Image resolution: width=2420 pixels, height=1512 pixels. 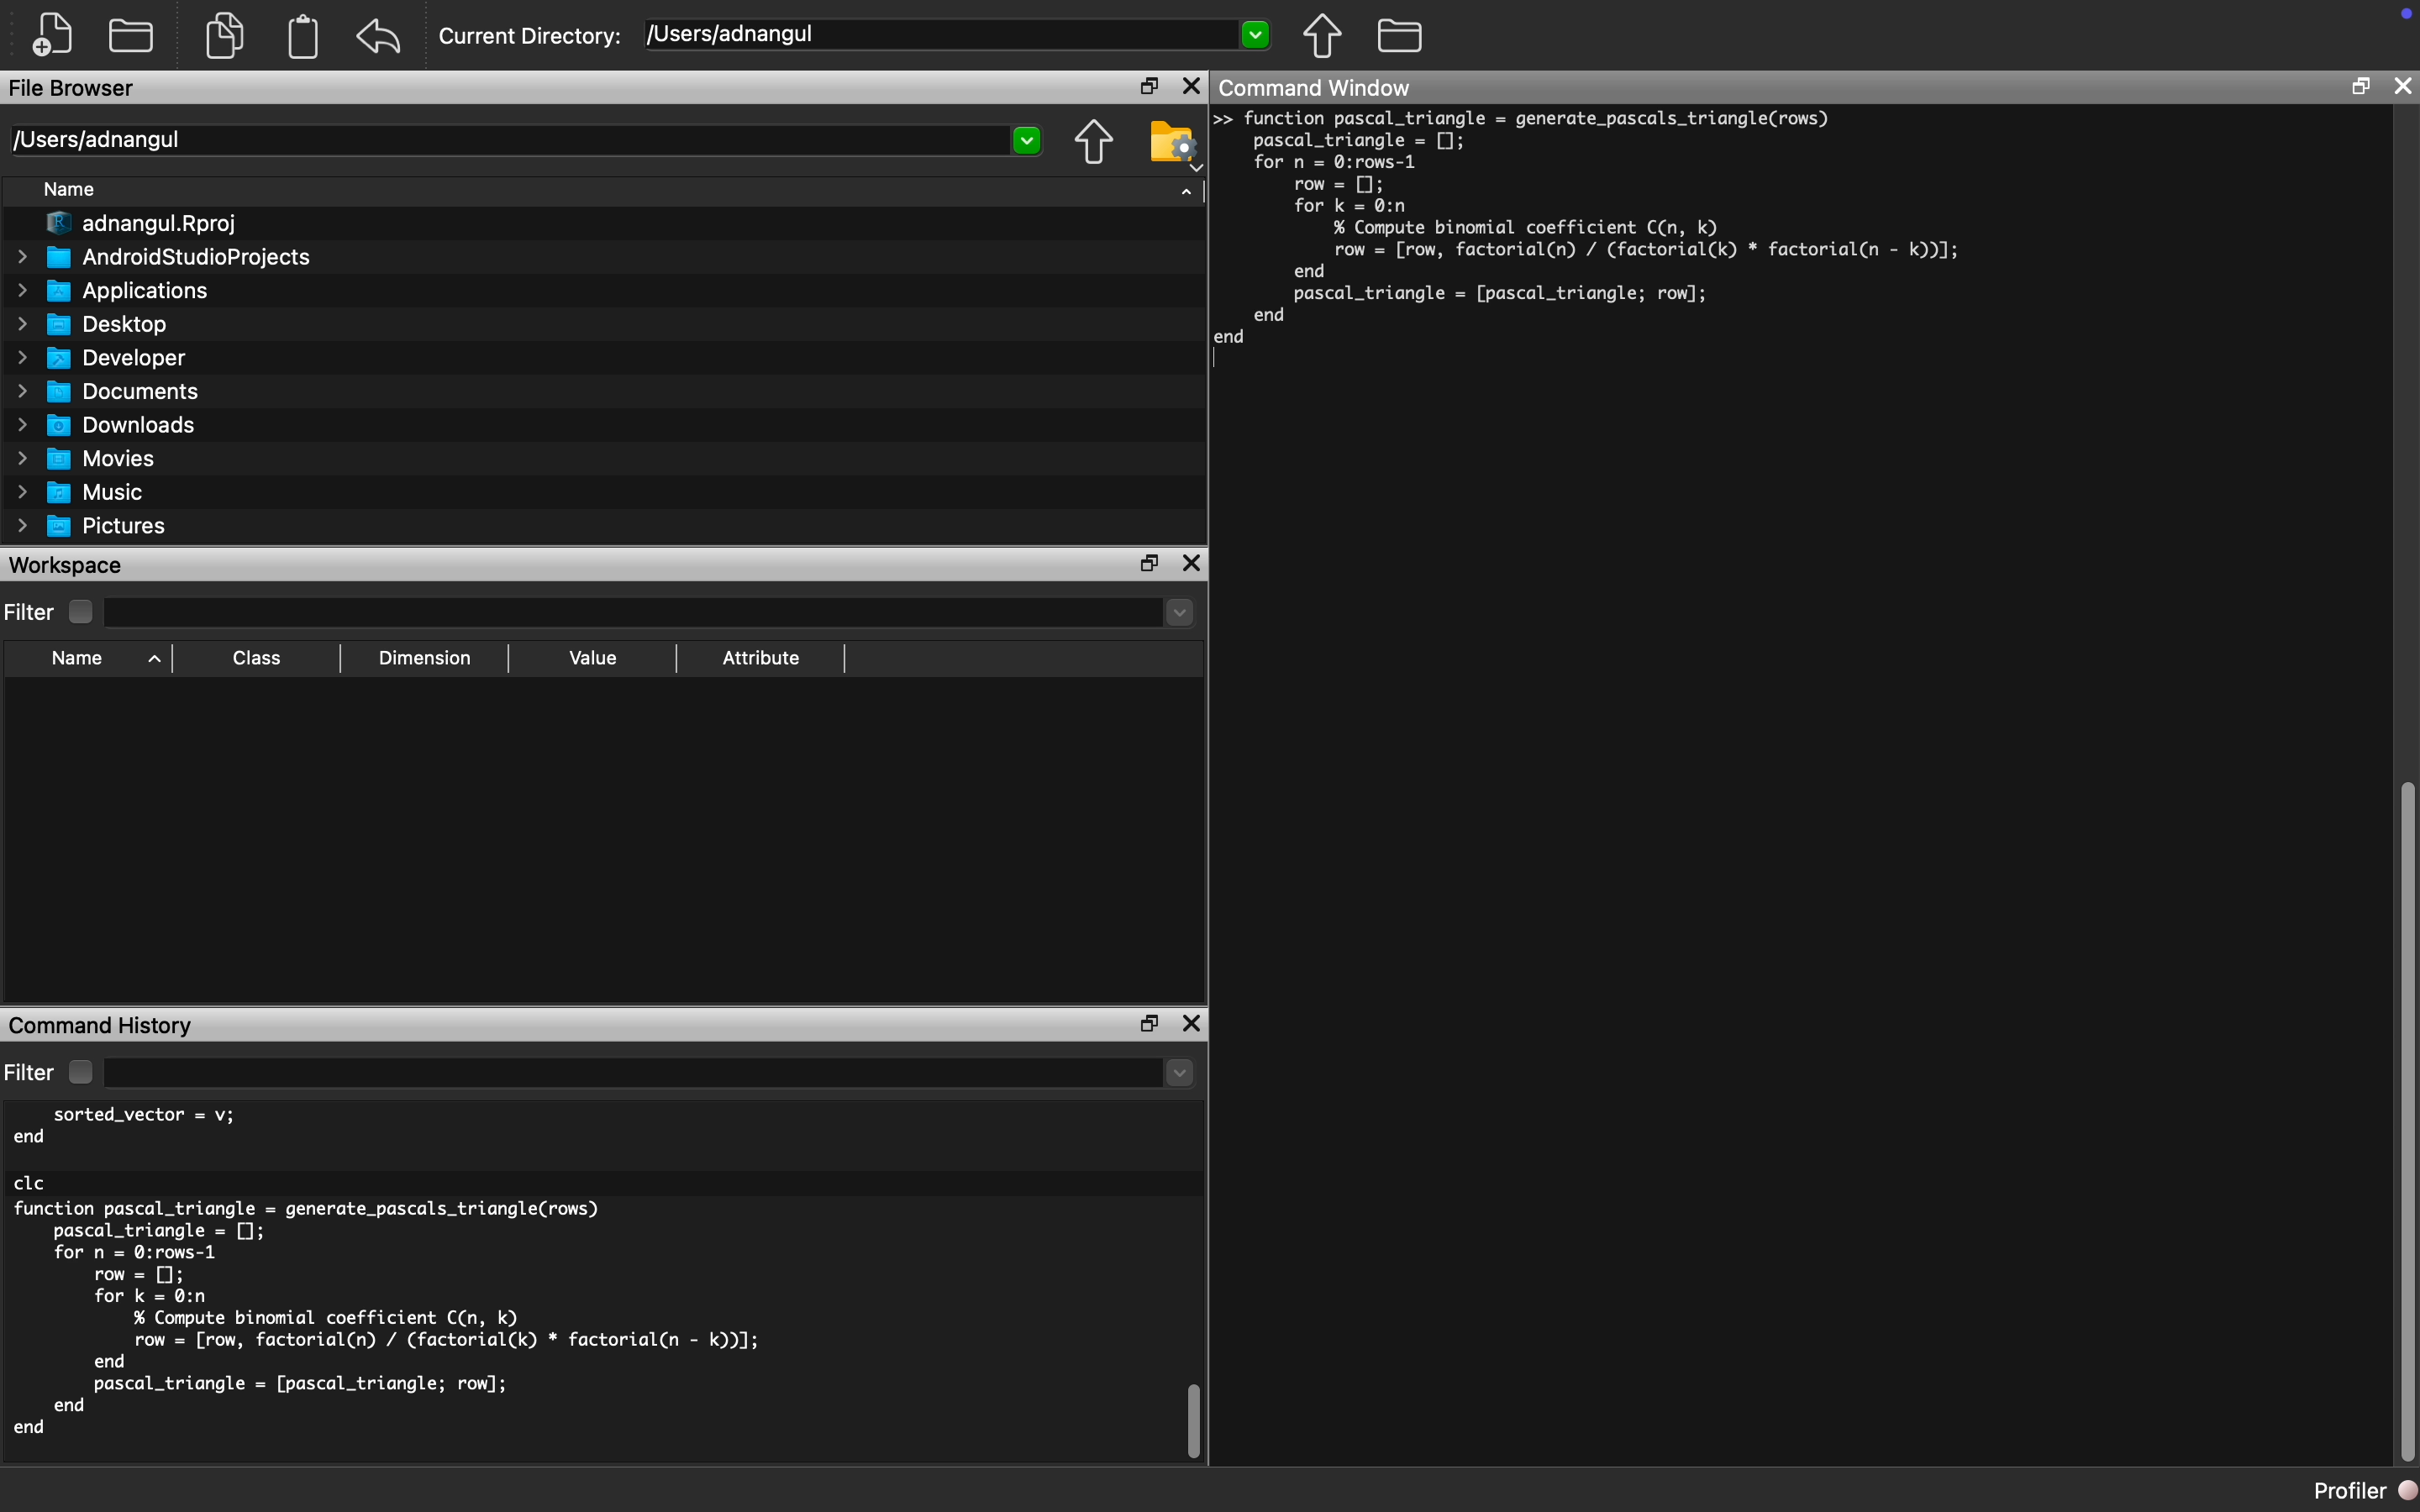 What do you see at coordinates (1151, 565) in the screenshot?
I see `Restore Down` at bounding box center [1151, 565].